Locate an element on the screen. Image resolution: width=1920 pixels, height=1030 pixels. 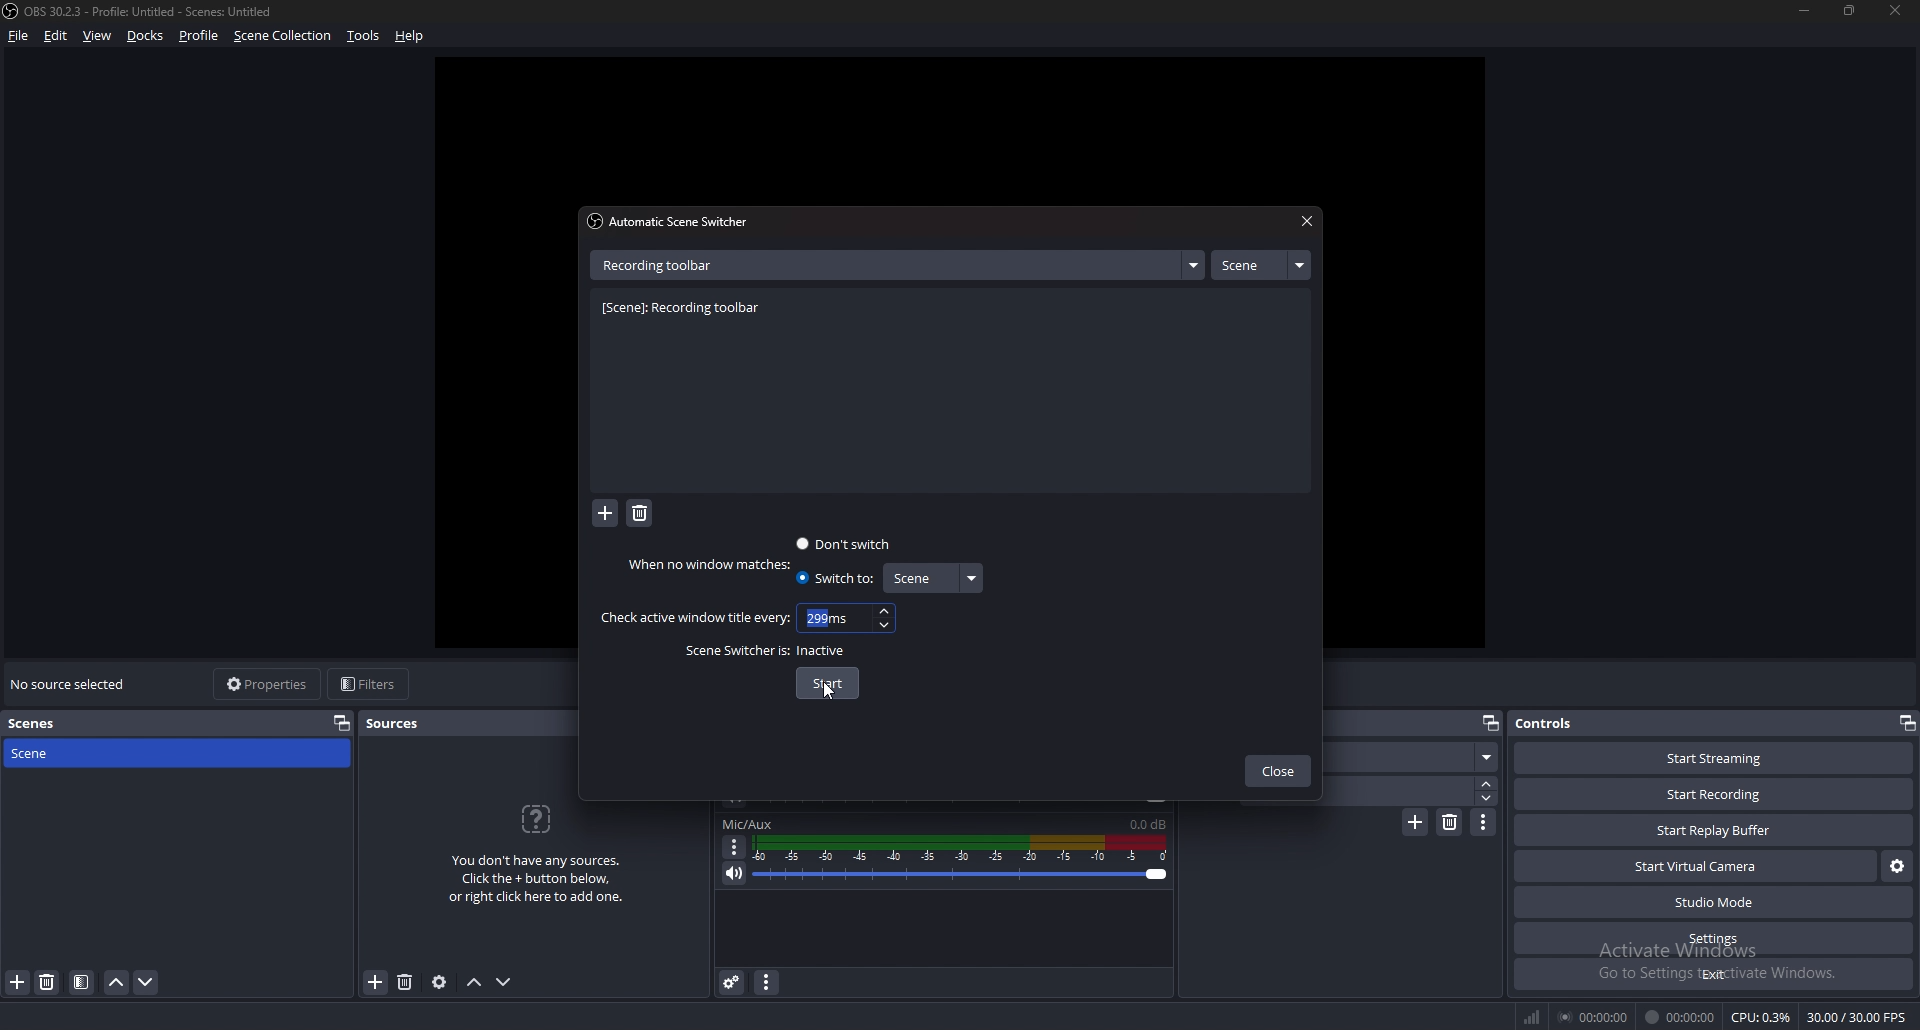
view is located at coordinates (98, 36).